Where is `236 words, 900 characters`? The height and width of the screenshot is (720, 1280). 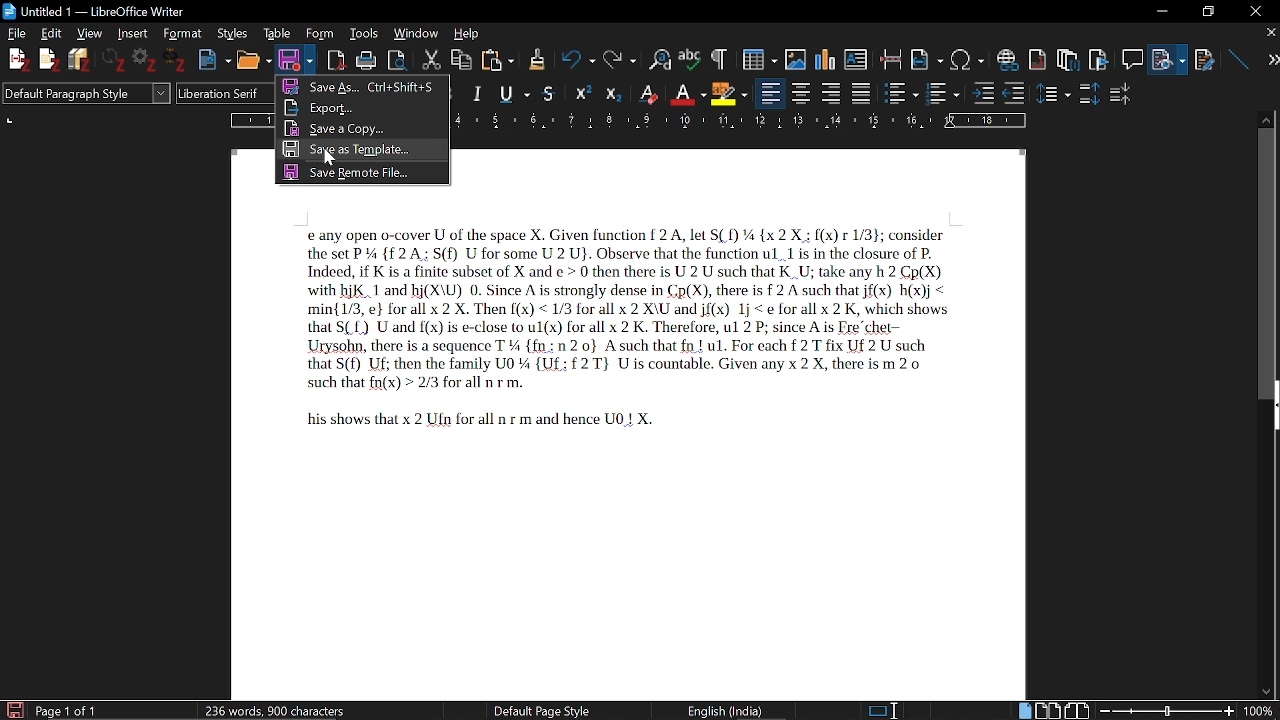
236 words, 900 characters is located at coordinates (276, 707).